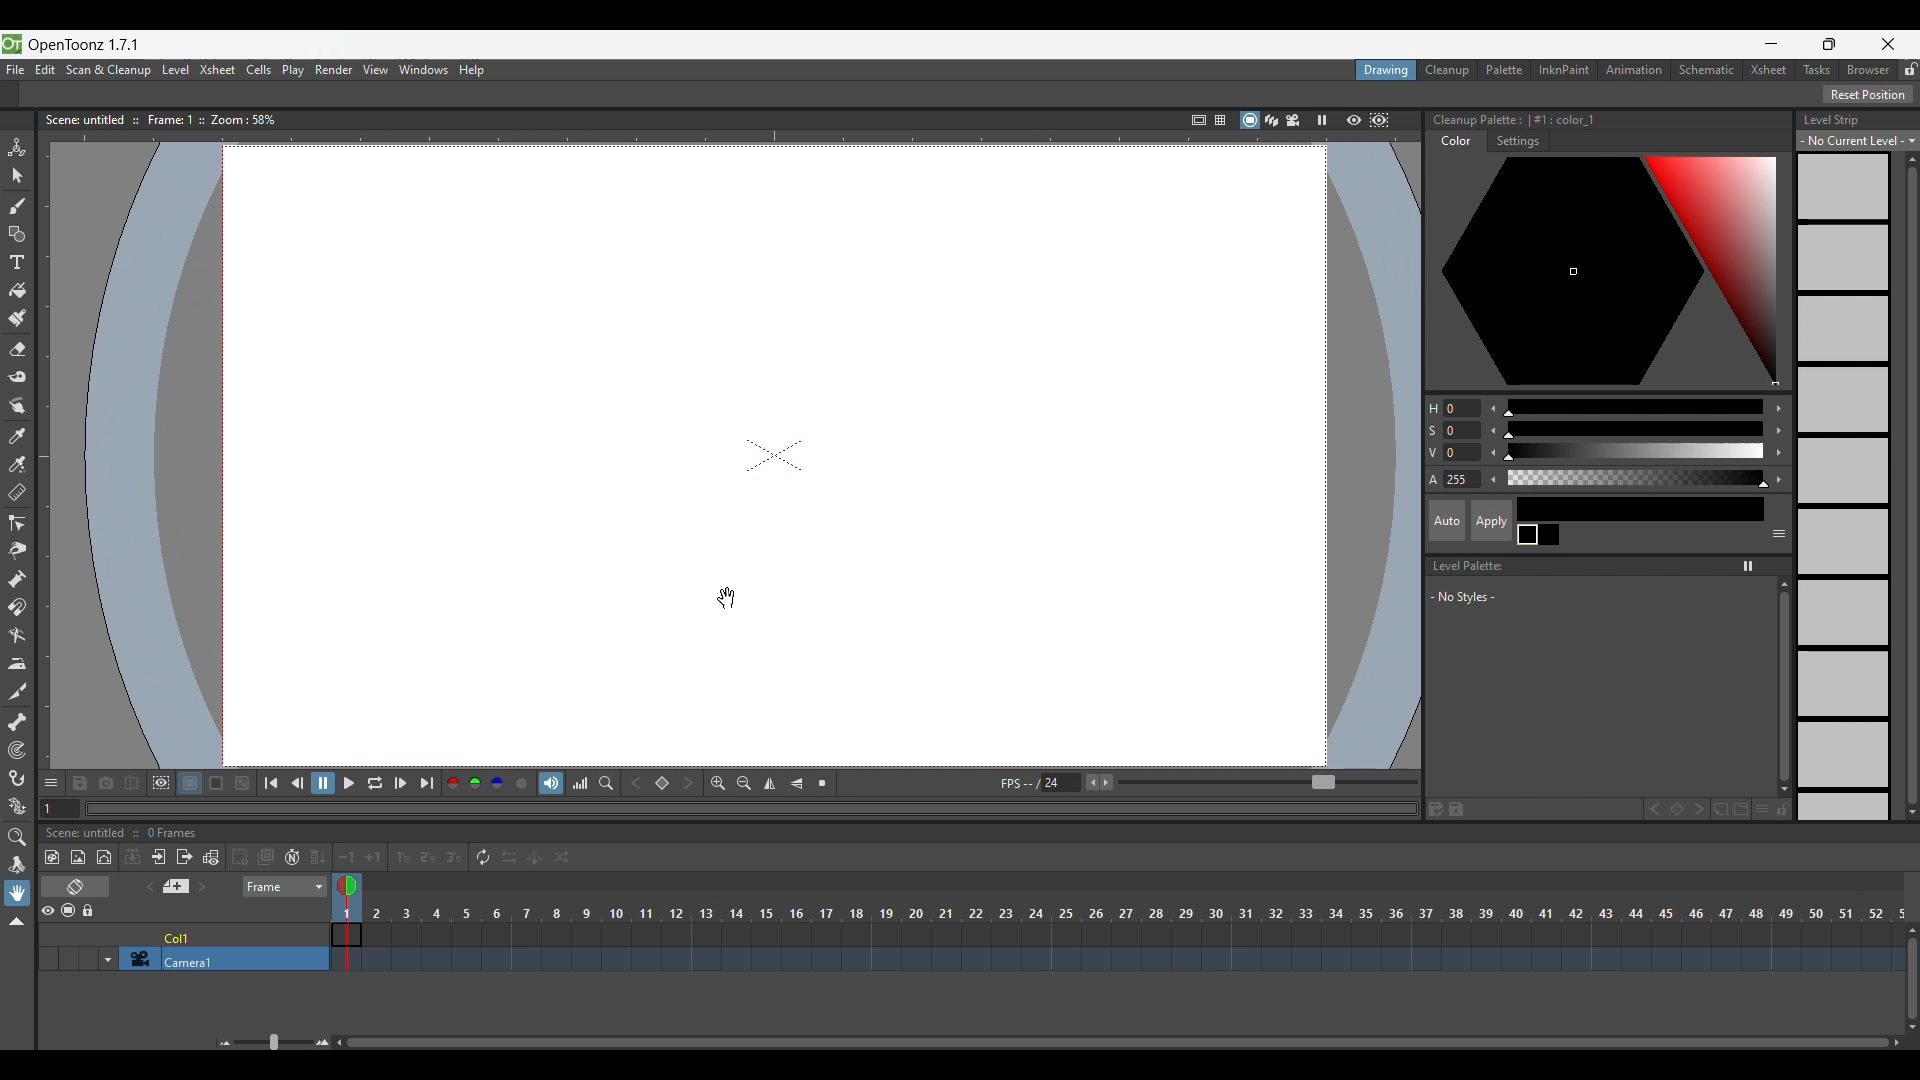 This screenshot has width=1920, height=1080. Describe the element at coordinates (1911, 486) in the screenshot. I see `Vertical slide bar` at that location.